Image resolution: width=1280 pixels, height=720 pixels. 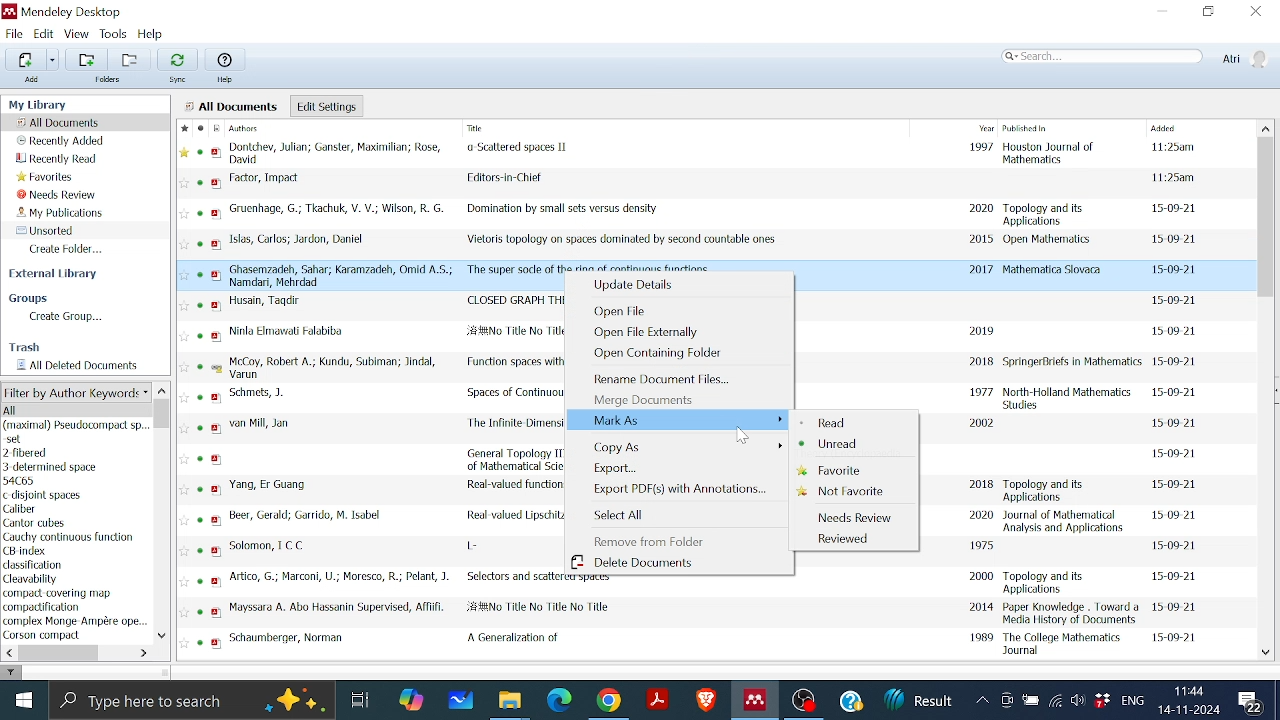 I want to click on Export PDF(s) with Annotations, so click(x=676, y=489).